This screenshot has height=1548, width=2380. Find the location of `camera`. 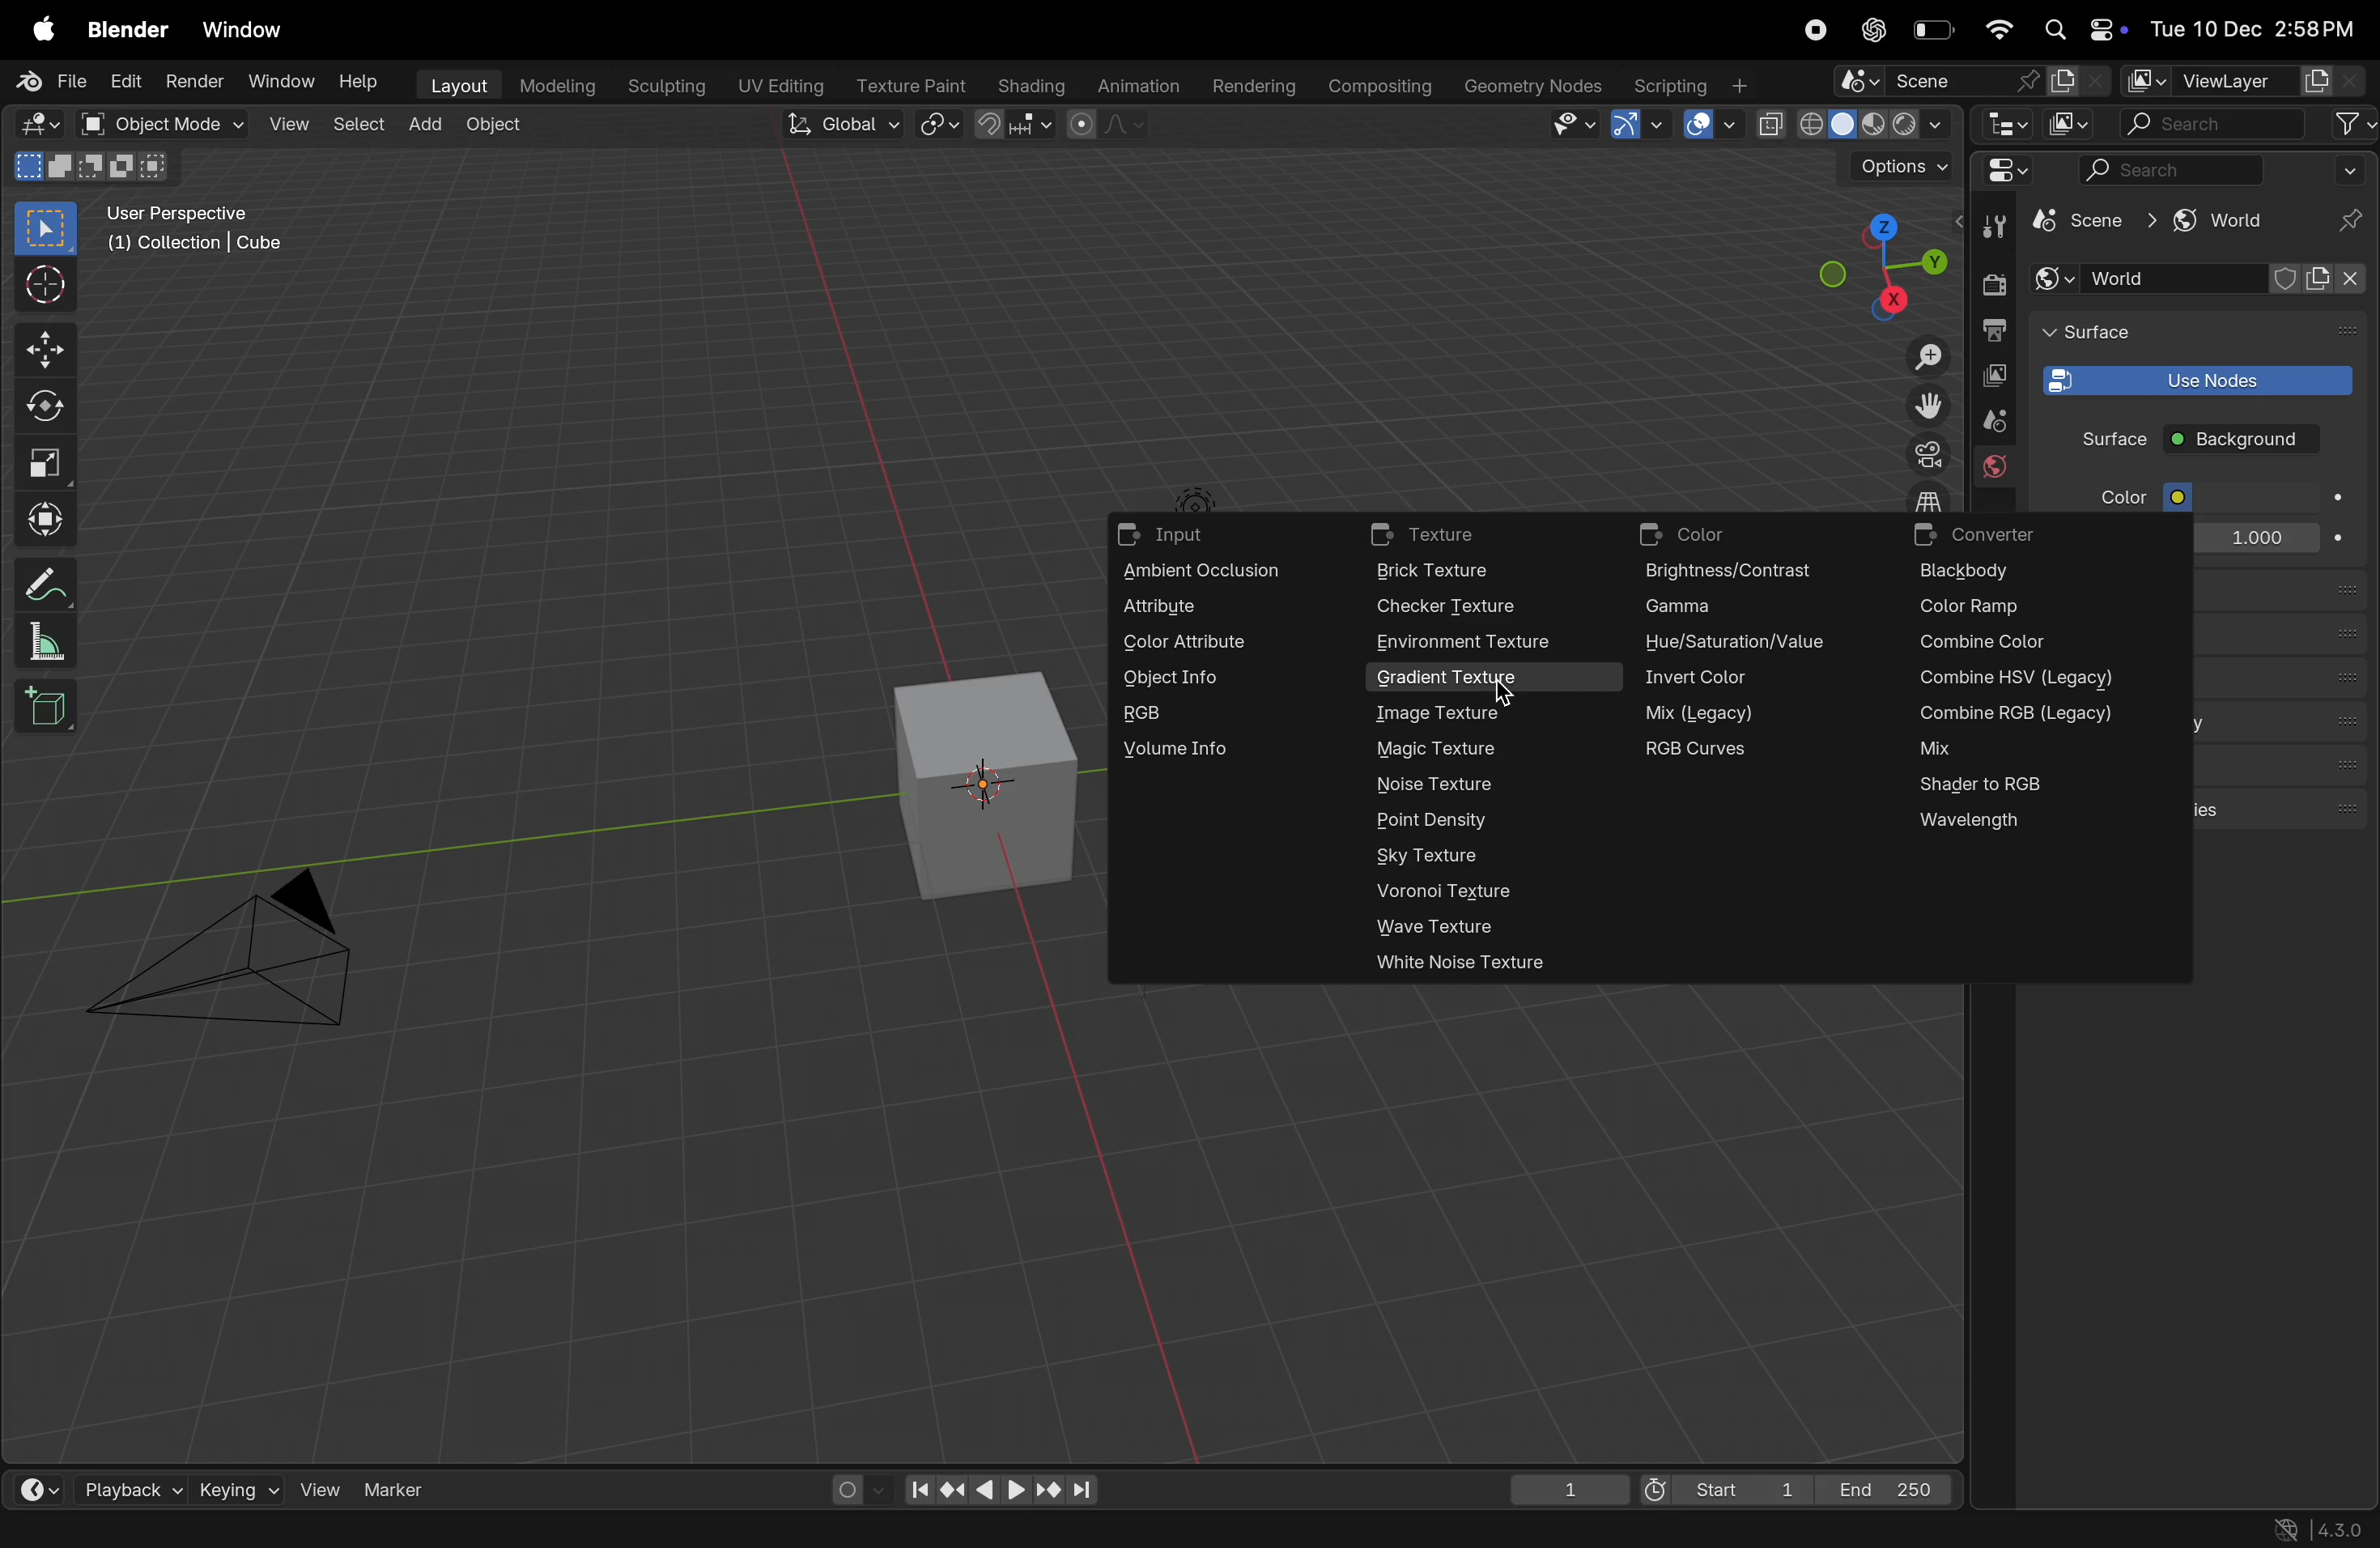

camera is located at coordinates (1922, 454).